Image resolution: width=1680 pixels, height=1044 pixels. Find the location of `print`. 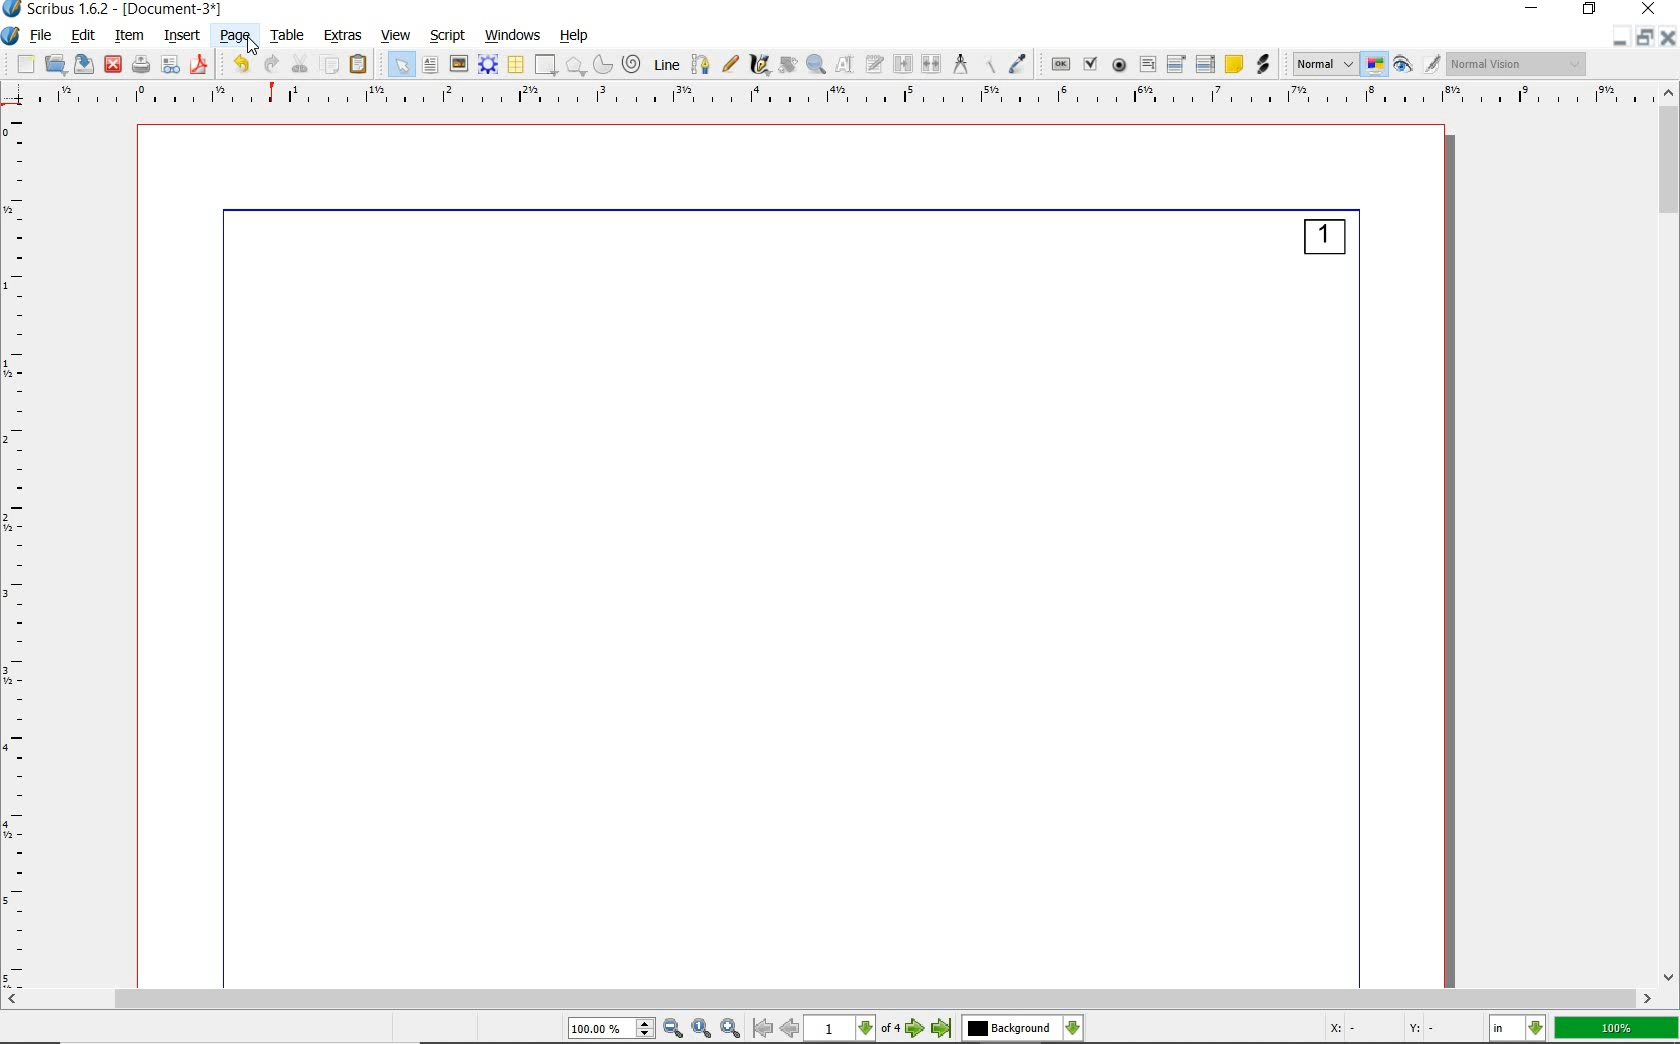

print is located at coordinates (142, 65).